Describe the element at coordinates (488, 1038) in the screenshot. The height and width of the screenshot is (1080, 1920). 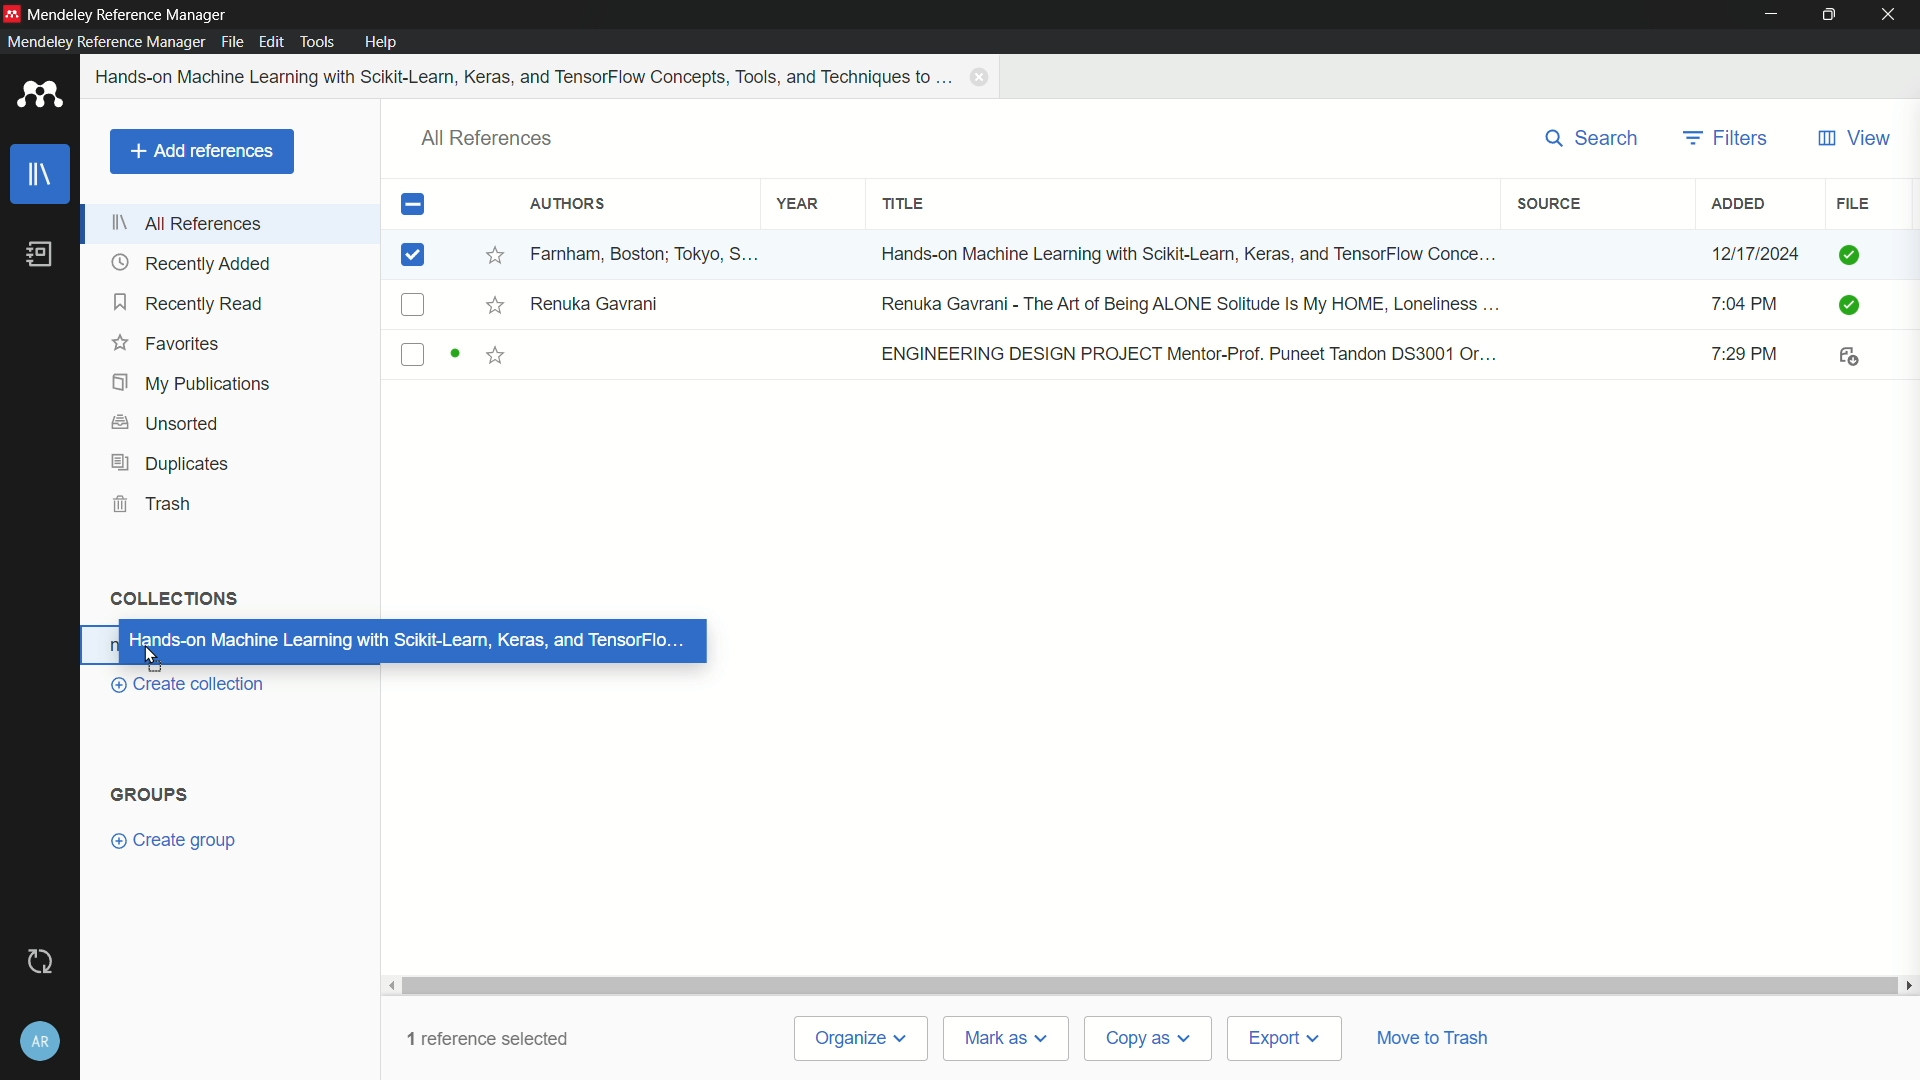
I see `1 reference selected` at that location.